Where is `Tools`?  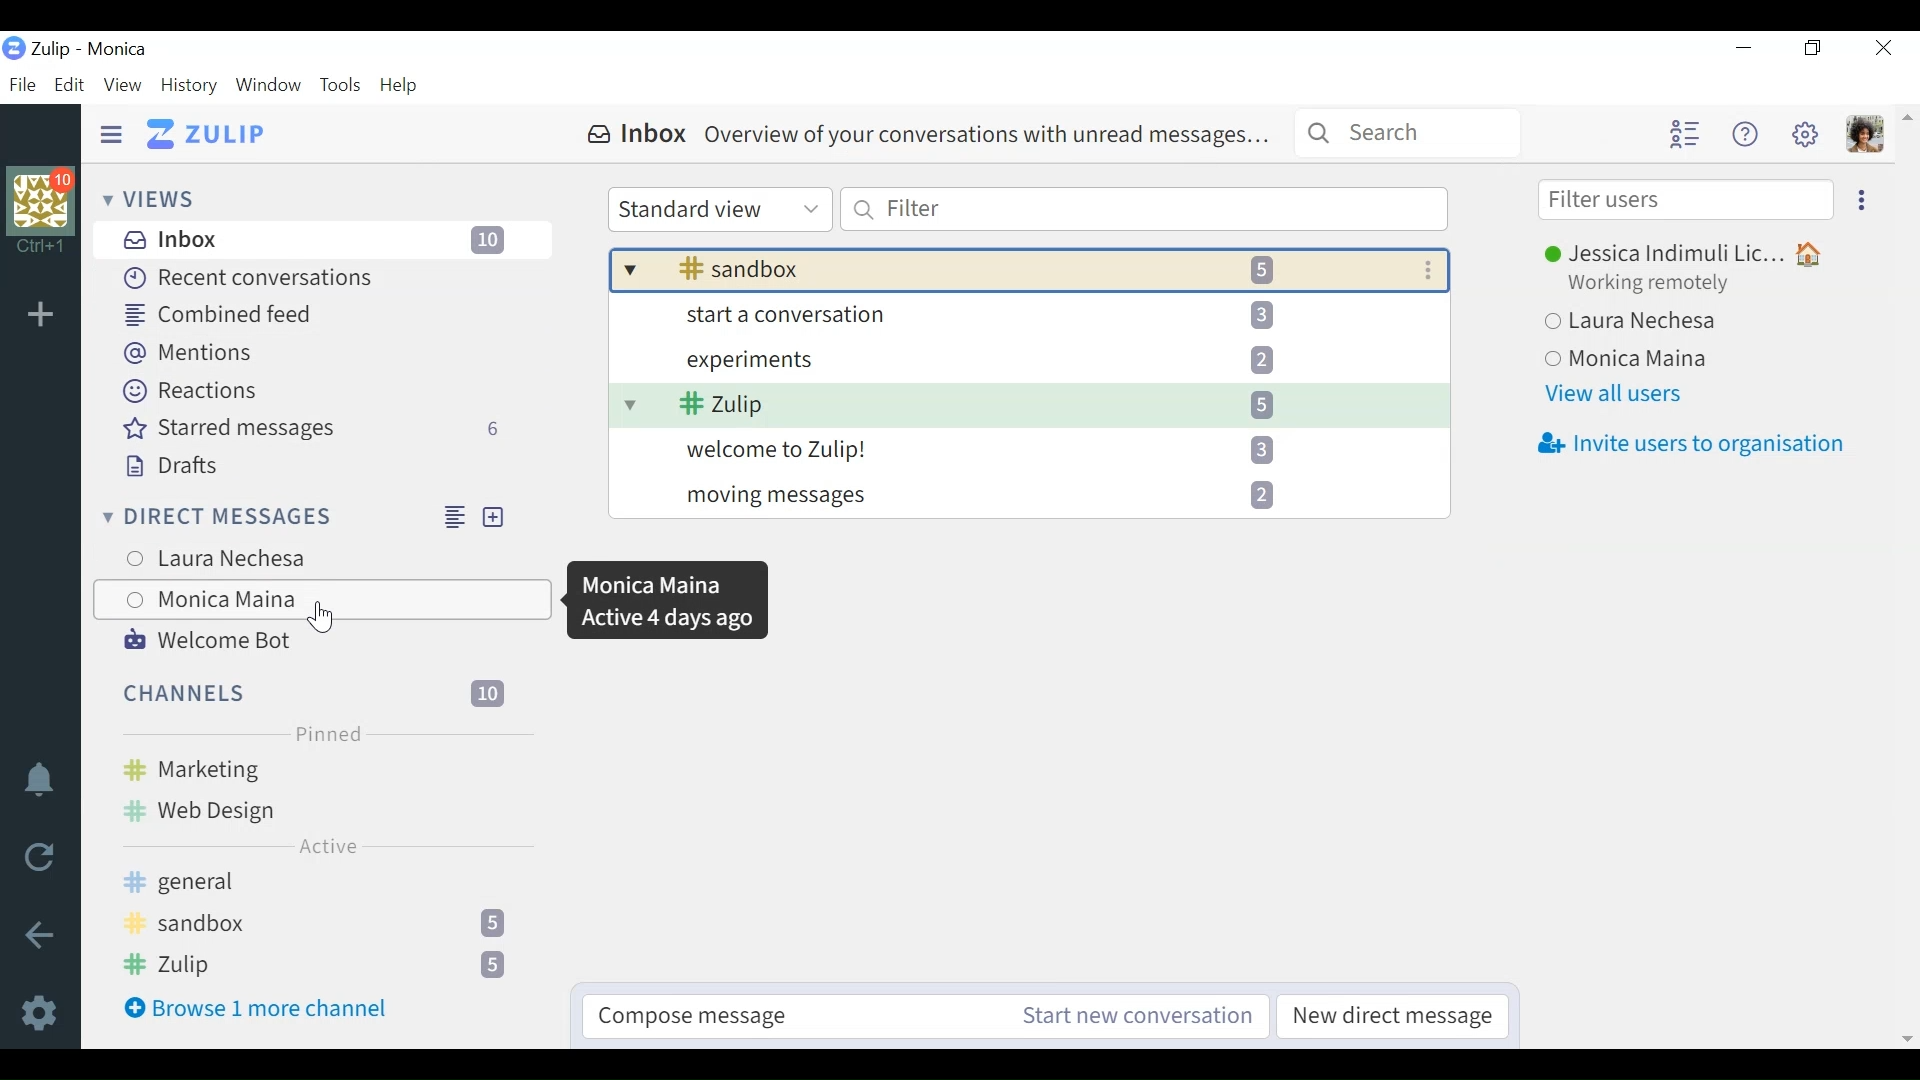 Tools is located at coordinates (343, 86).